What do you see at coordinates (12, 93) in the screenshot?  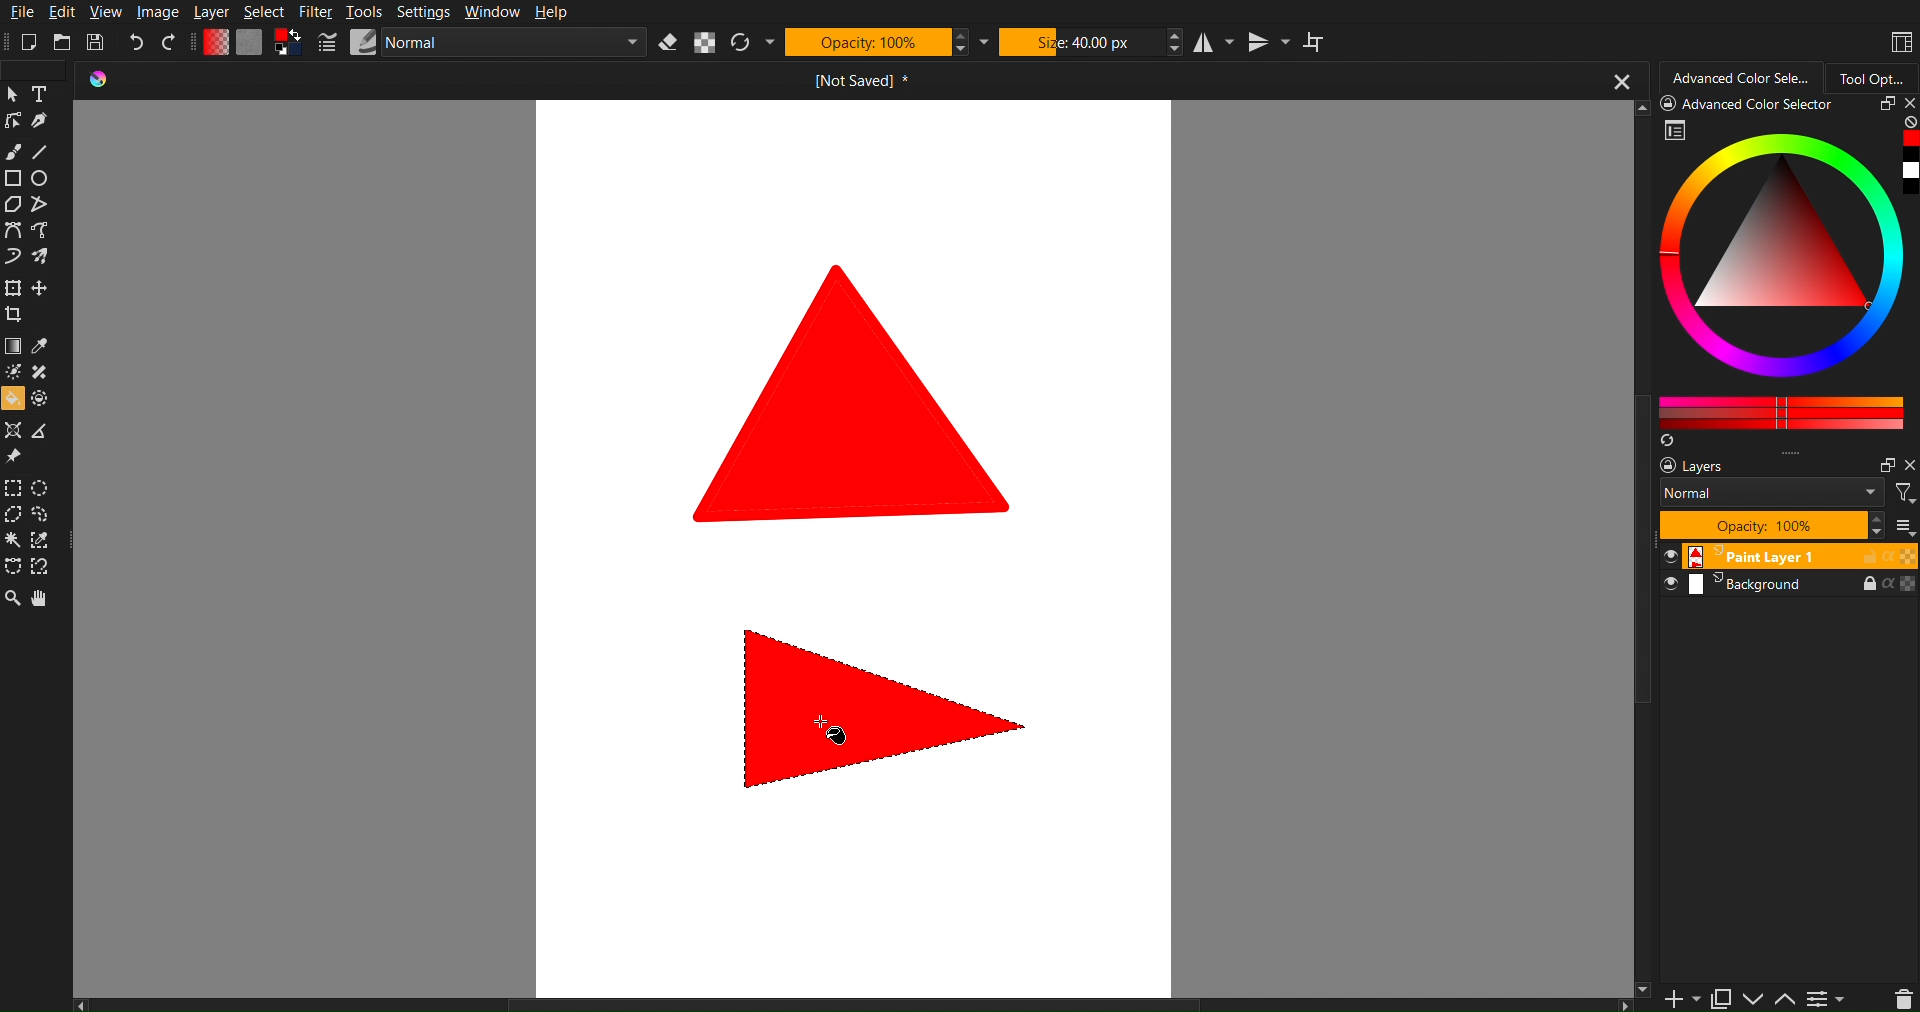 I see `Pointer` at bounding box center [12, 93].